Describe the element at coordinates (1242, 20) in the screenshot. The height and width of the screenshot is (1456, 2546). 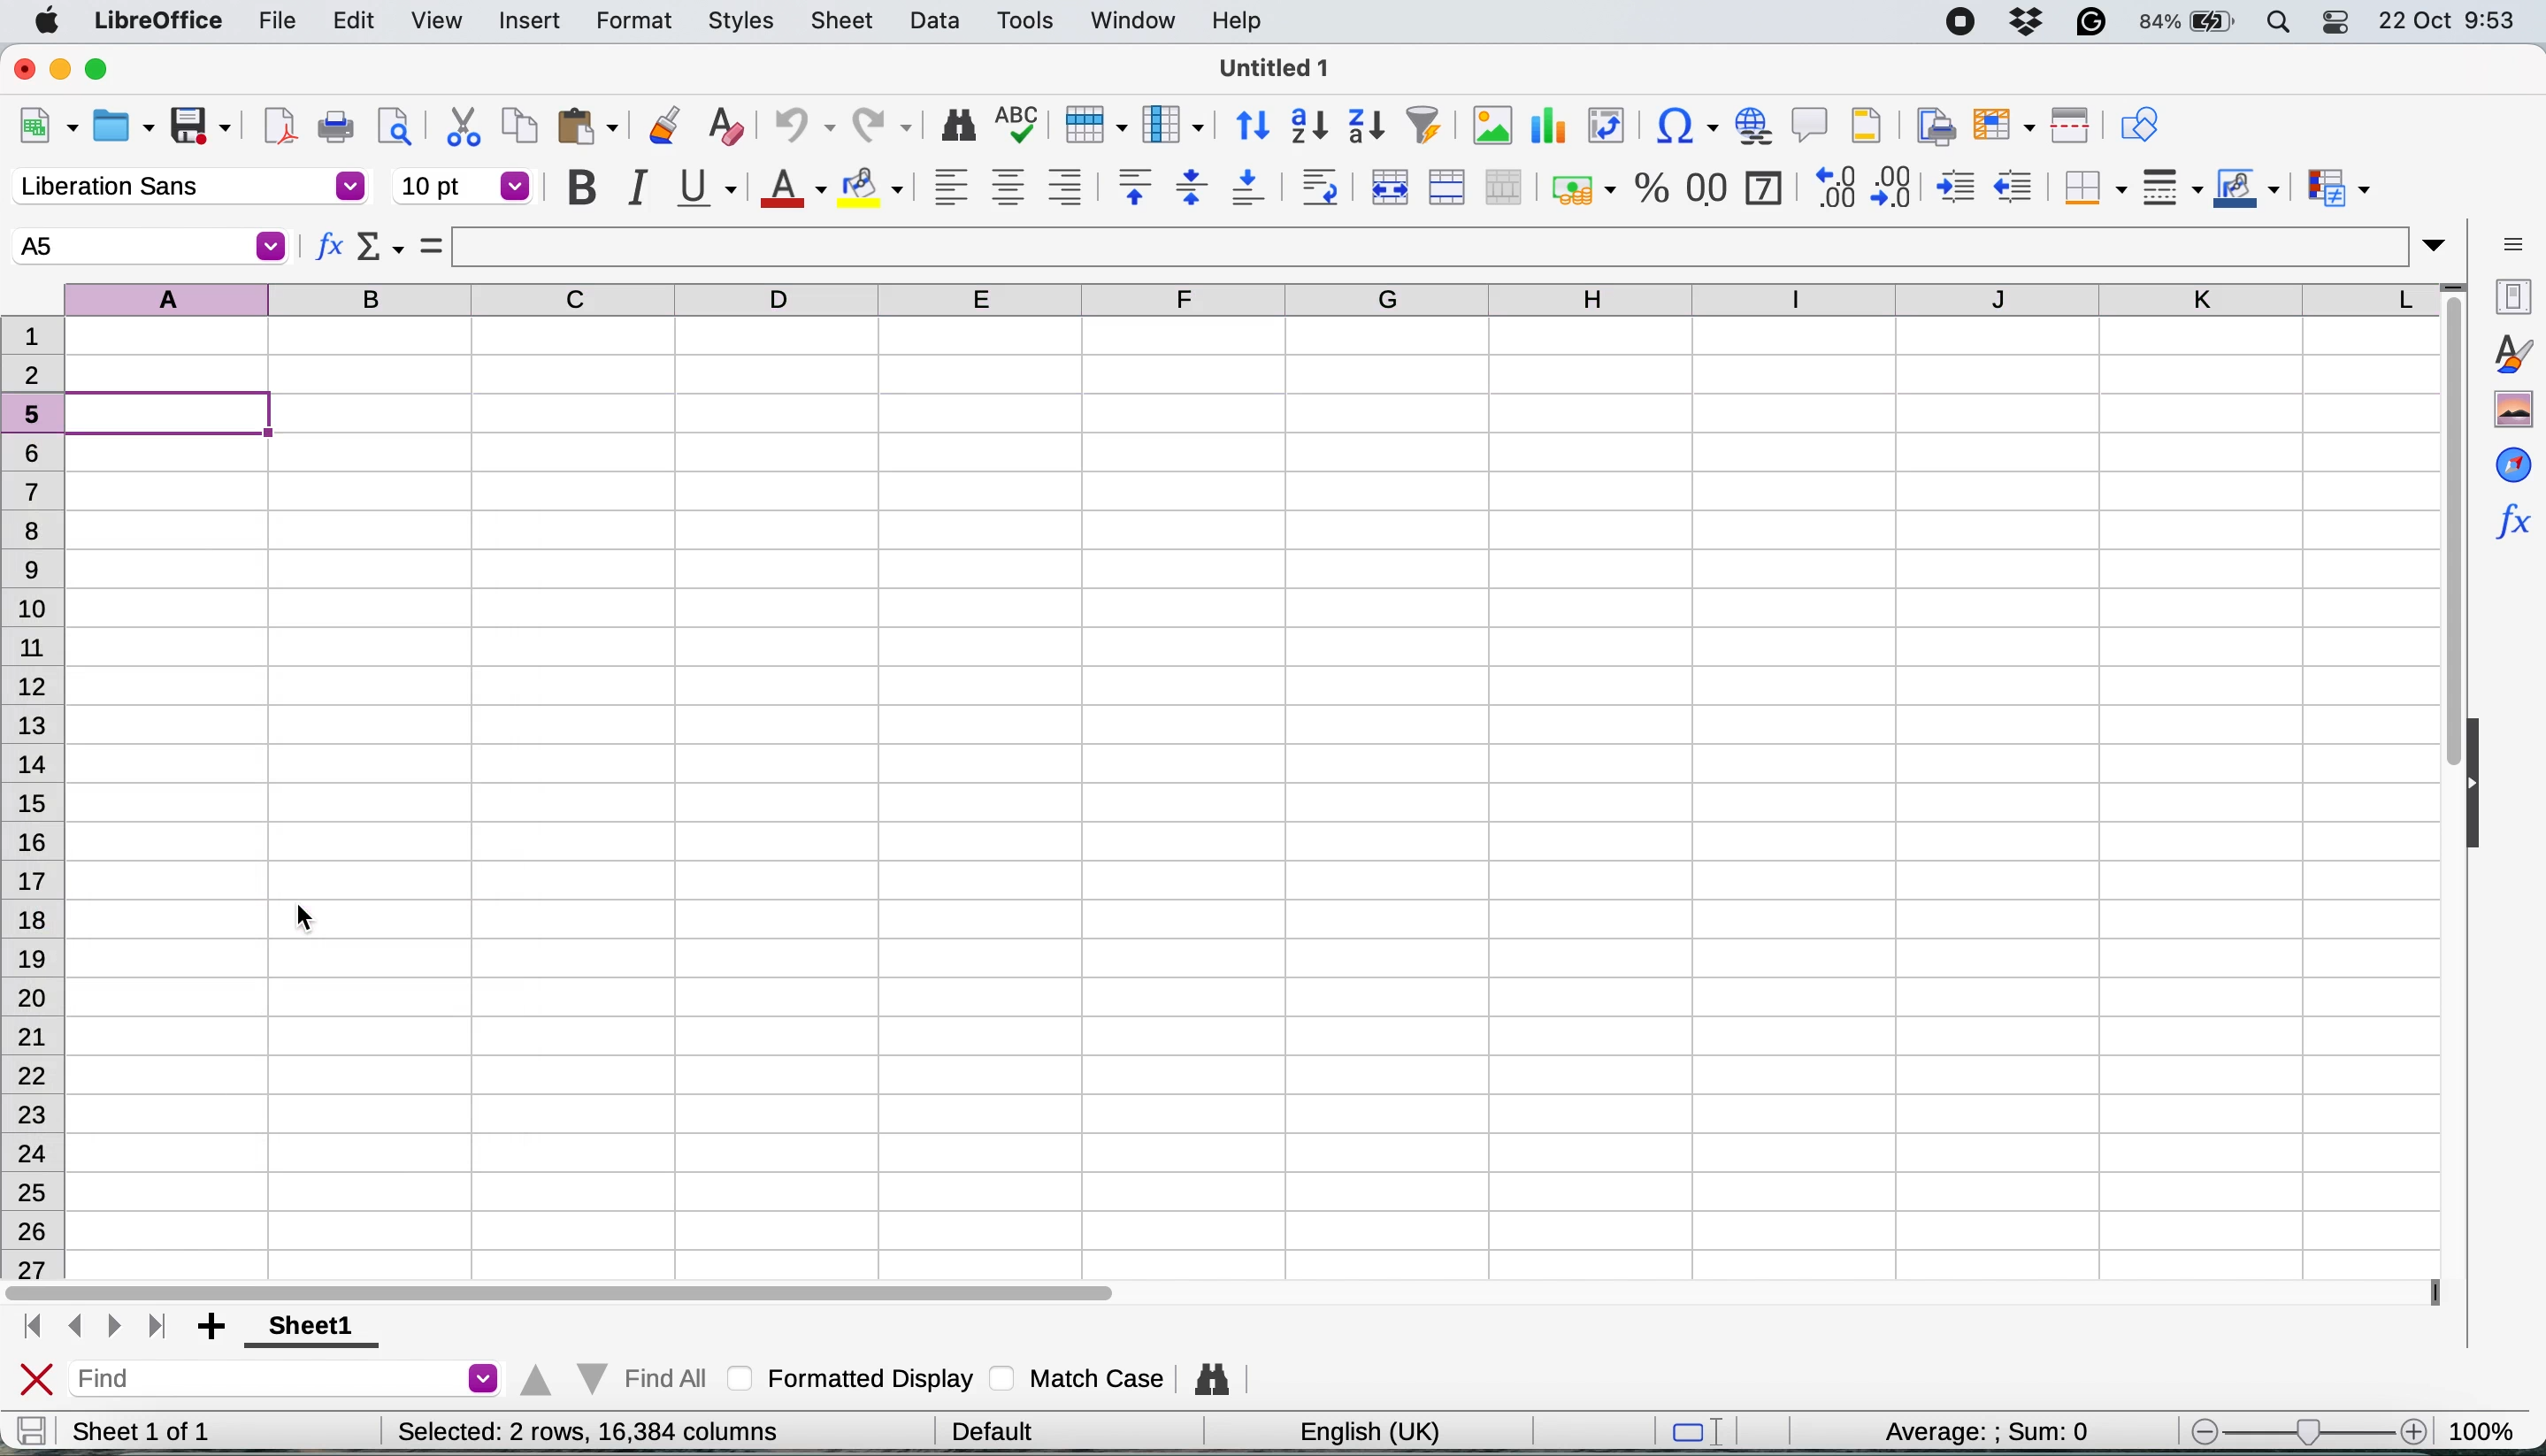
I see `help` at that location.